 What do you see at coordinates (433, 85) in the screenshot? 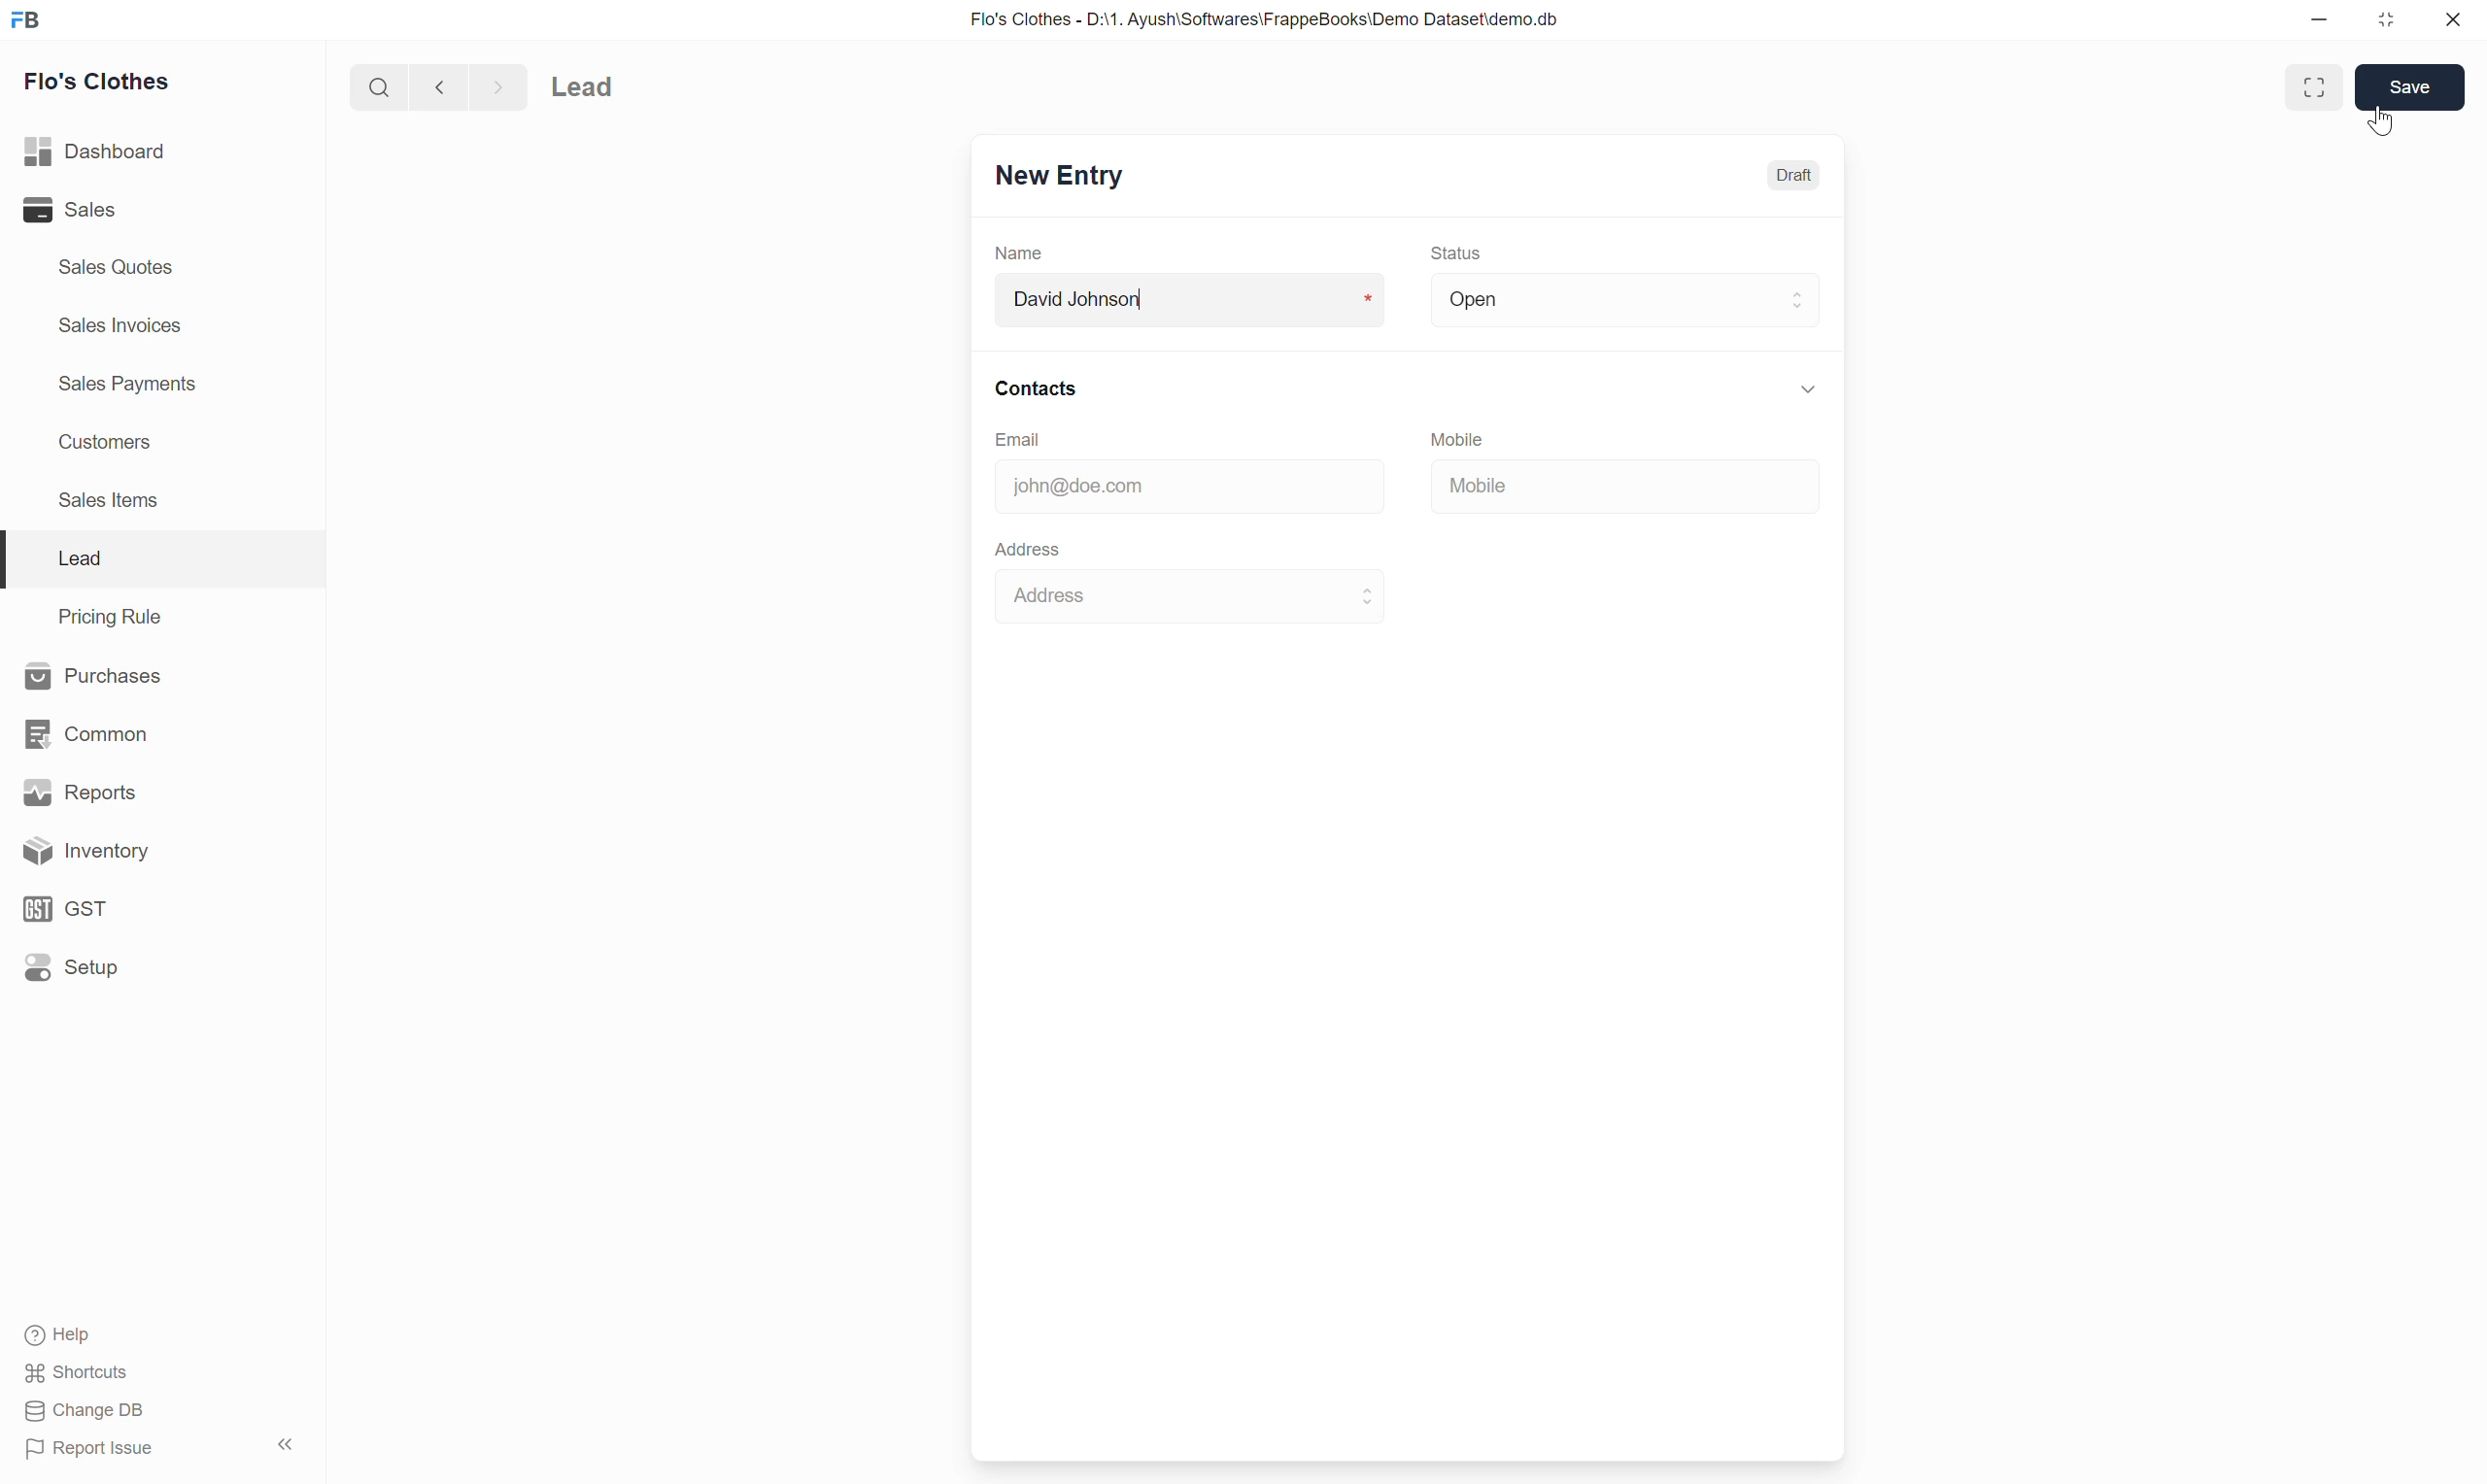
I see `Backward` at bounding box center [433, 85].